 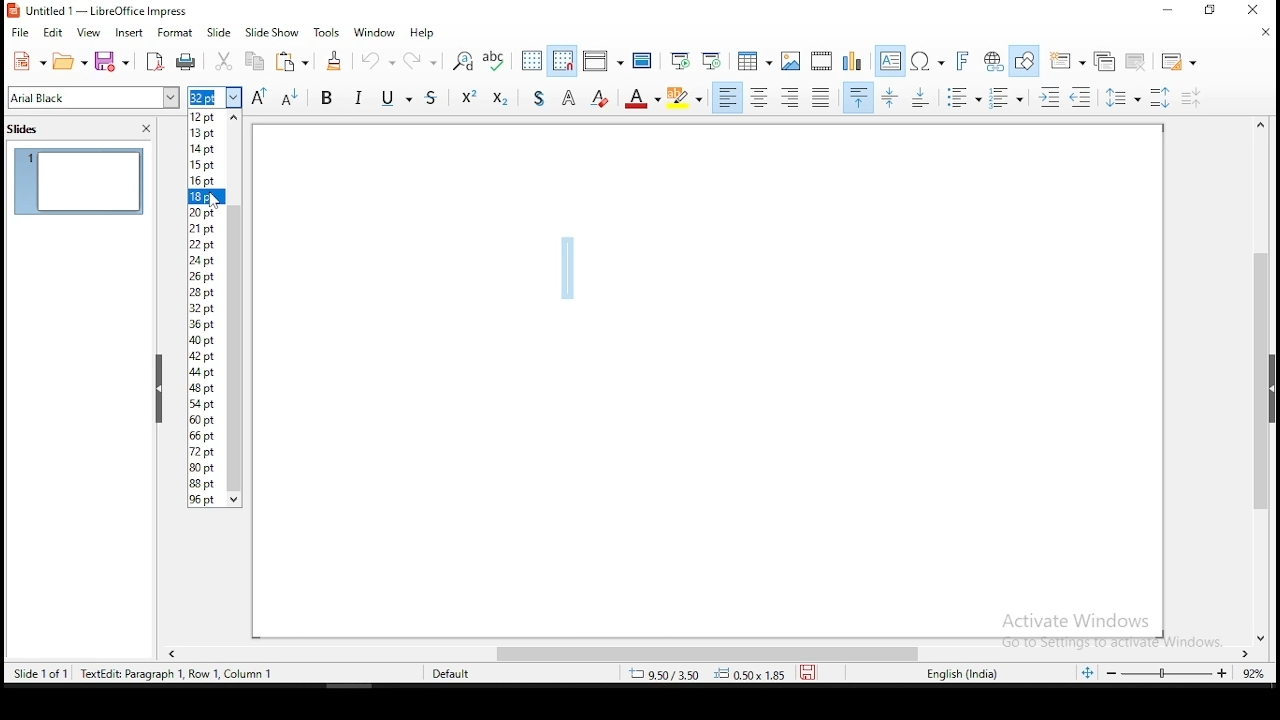 What do you see at coordinates (95, 98) in the screenshot?
I see `Arial Black` at bounding box center [95, 98].